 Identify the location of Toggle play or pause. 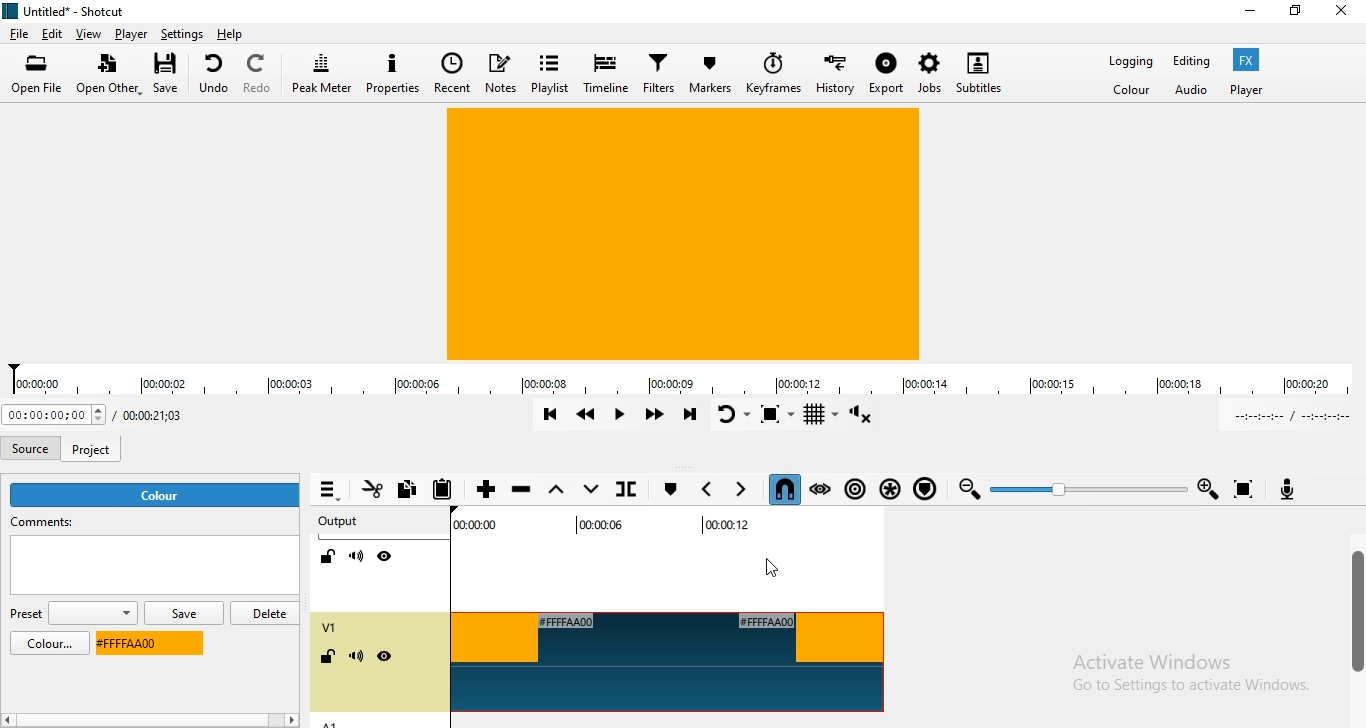
(620, 415).